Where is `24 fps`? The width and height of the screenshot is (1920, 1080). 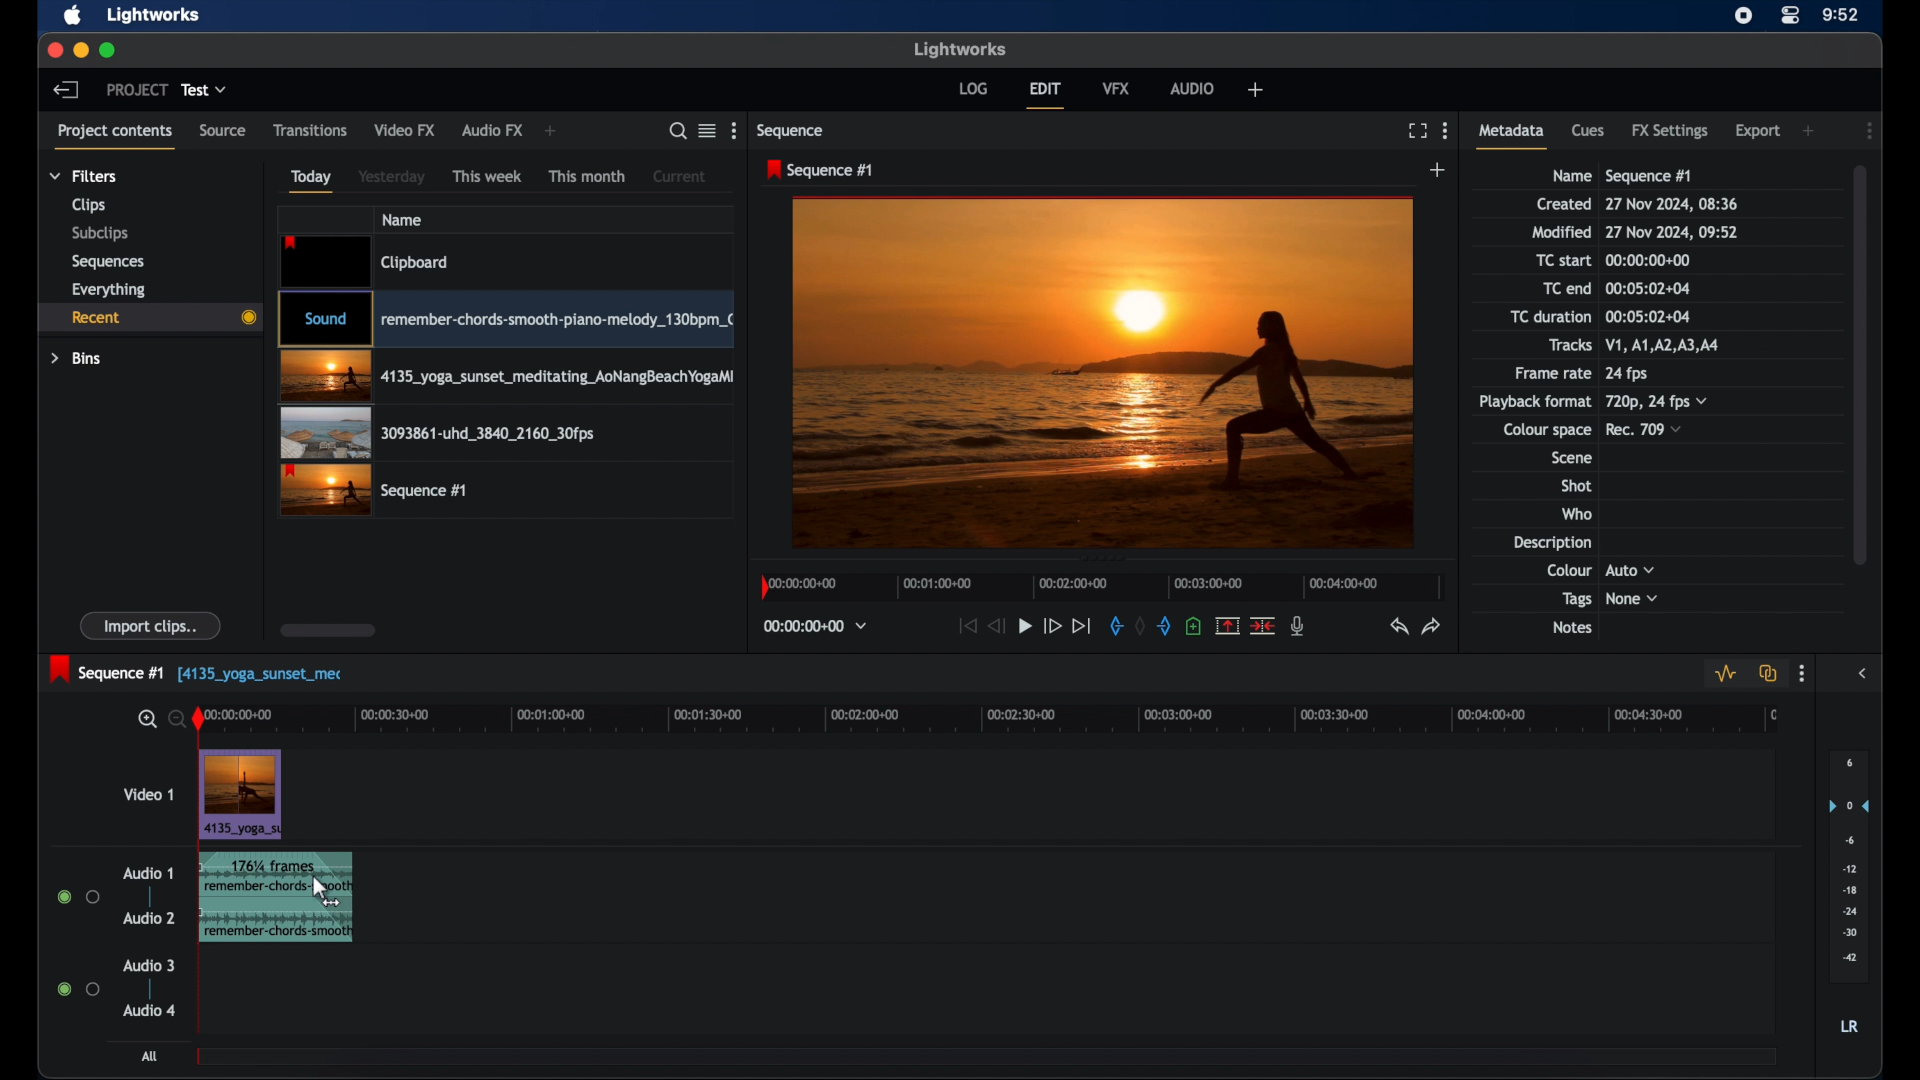
24 fps is located at coordinates (1627, 374).